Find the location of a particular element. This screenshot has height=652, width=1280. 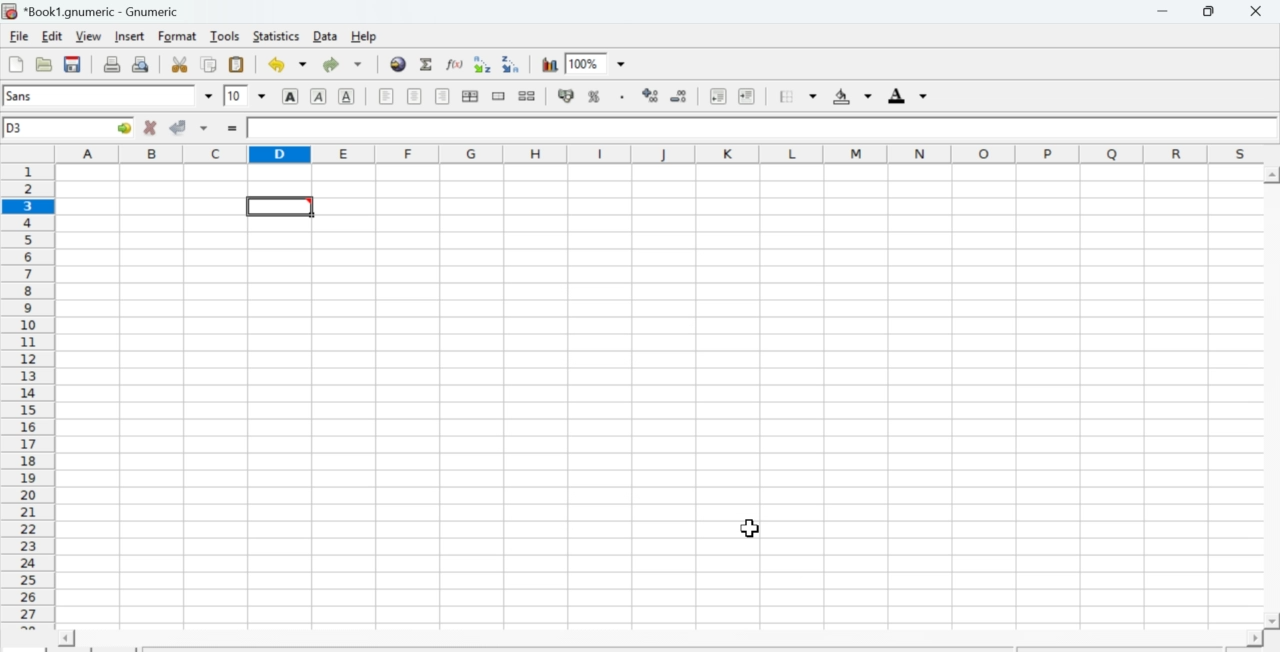

Cancel change is located at coordinates (148, 127).